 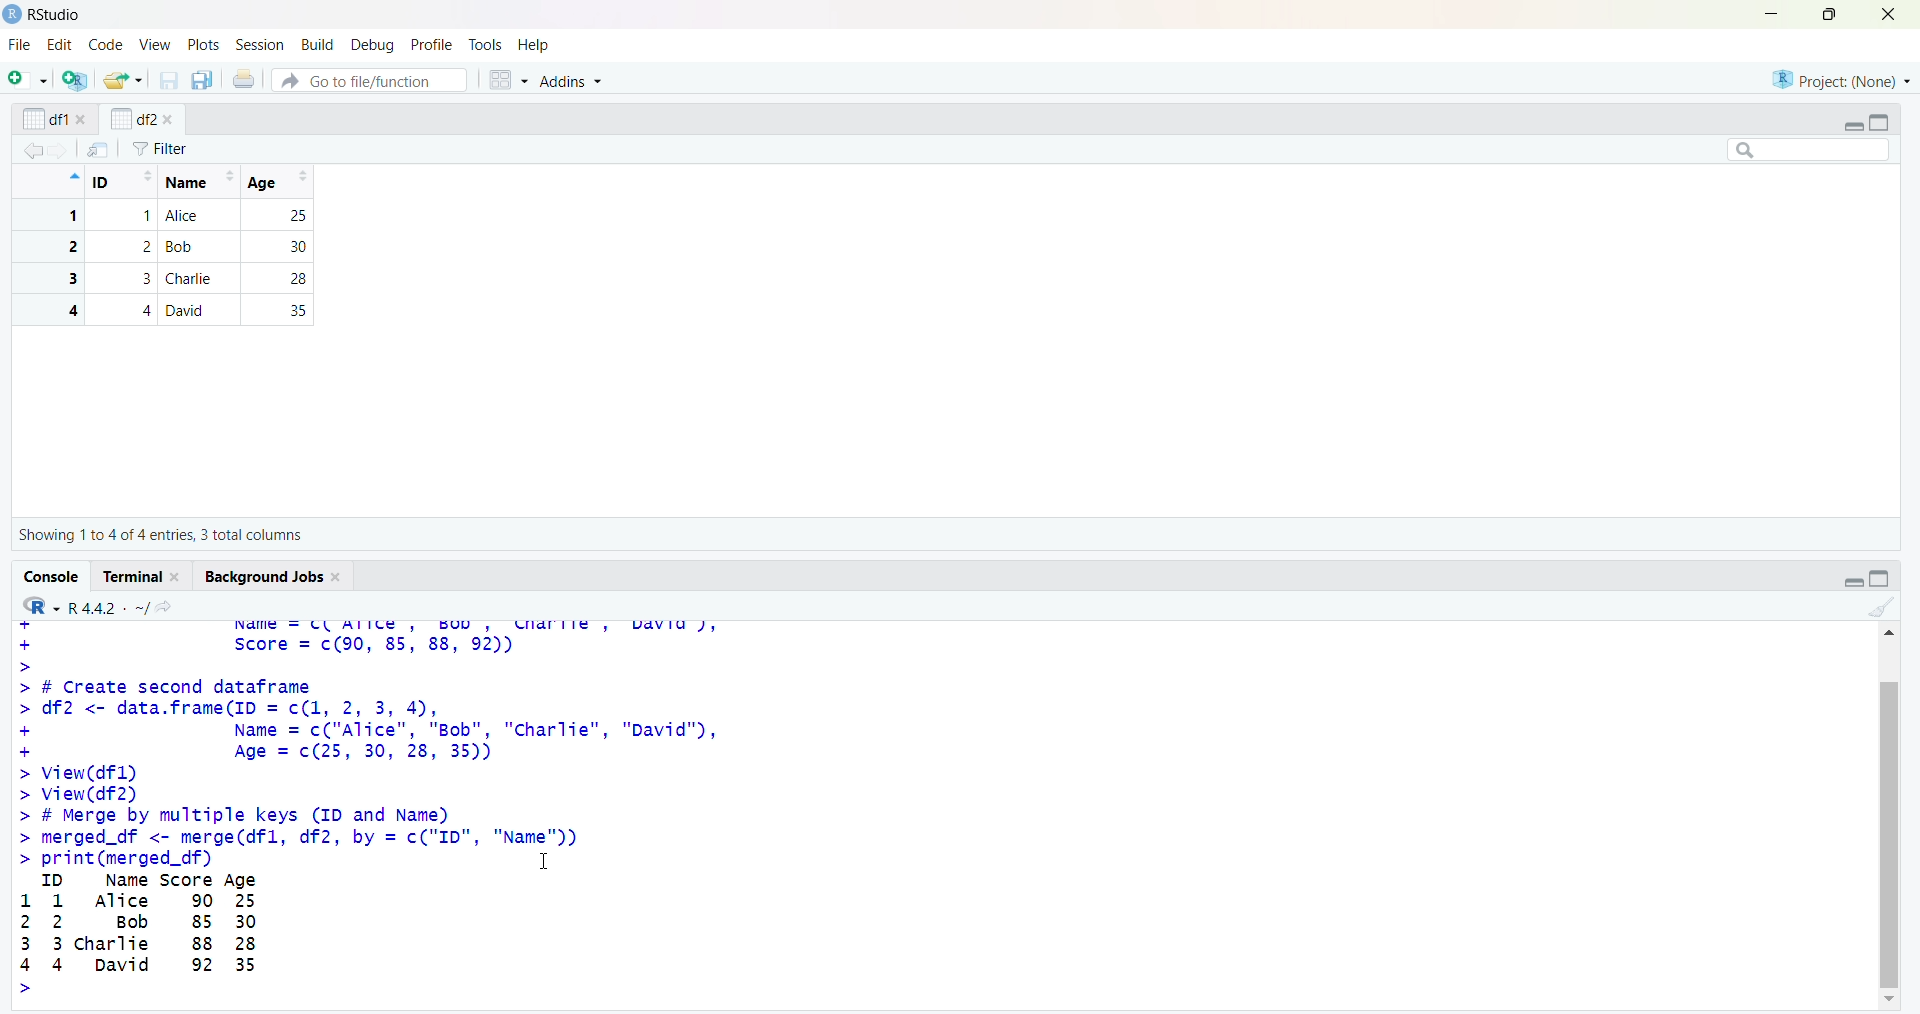 What do you see at coordinates (178, 577) in the screenshot?
I see `close` at bounding box center [178, 577].